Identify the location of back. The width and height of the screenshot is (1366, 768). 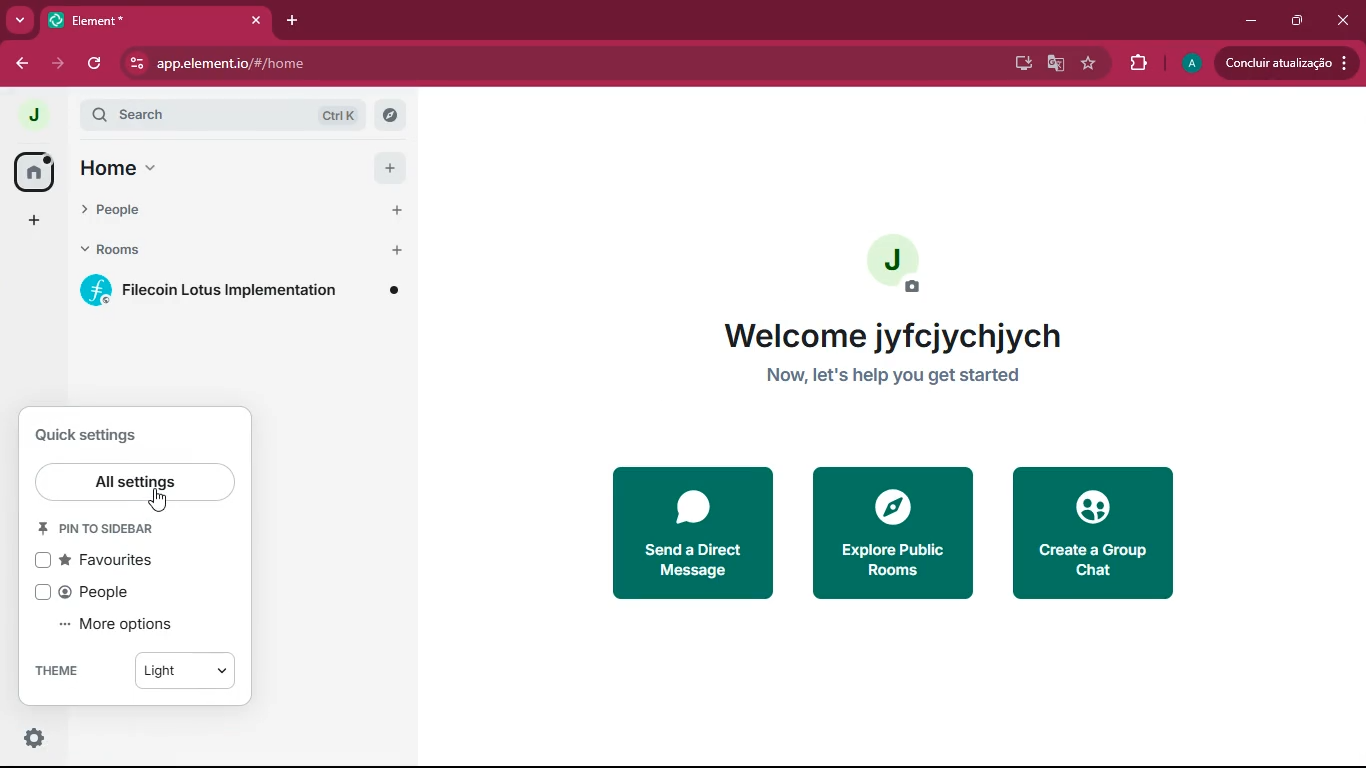
(23, 61).